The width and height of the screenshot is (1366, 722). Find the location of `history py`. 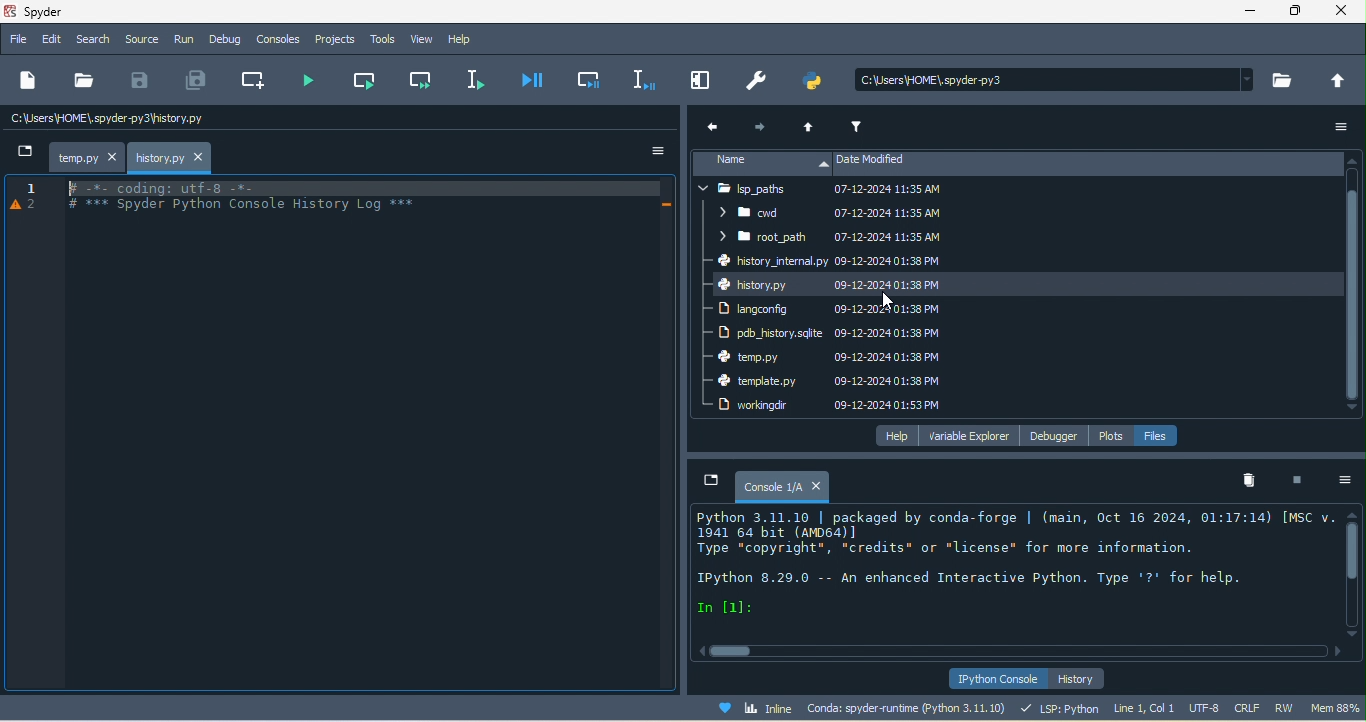

history py is located at coordinates (766, 284).